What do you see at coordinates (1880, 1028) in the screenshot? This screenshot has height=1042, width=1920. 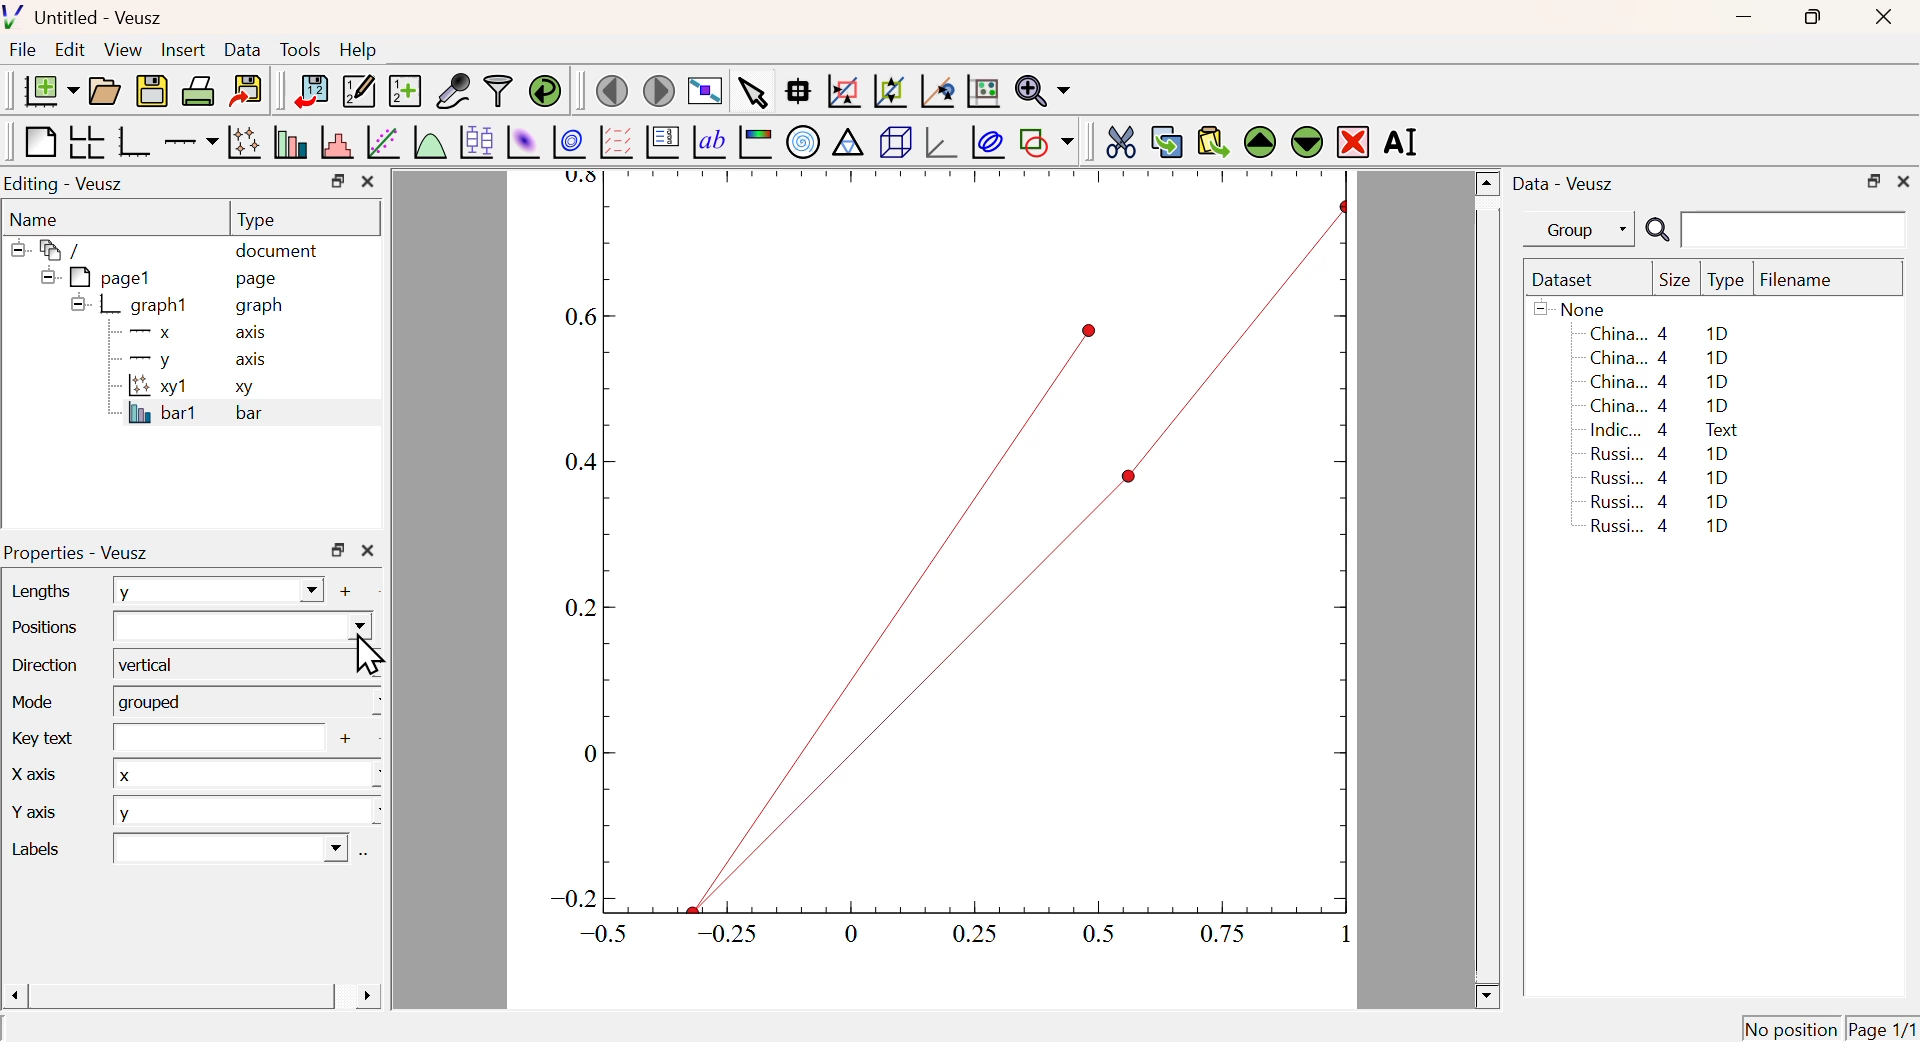 I see `Page 1/1` at bounding box center [1880, 1028].